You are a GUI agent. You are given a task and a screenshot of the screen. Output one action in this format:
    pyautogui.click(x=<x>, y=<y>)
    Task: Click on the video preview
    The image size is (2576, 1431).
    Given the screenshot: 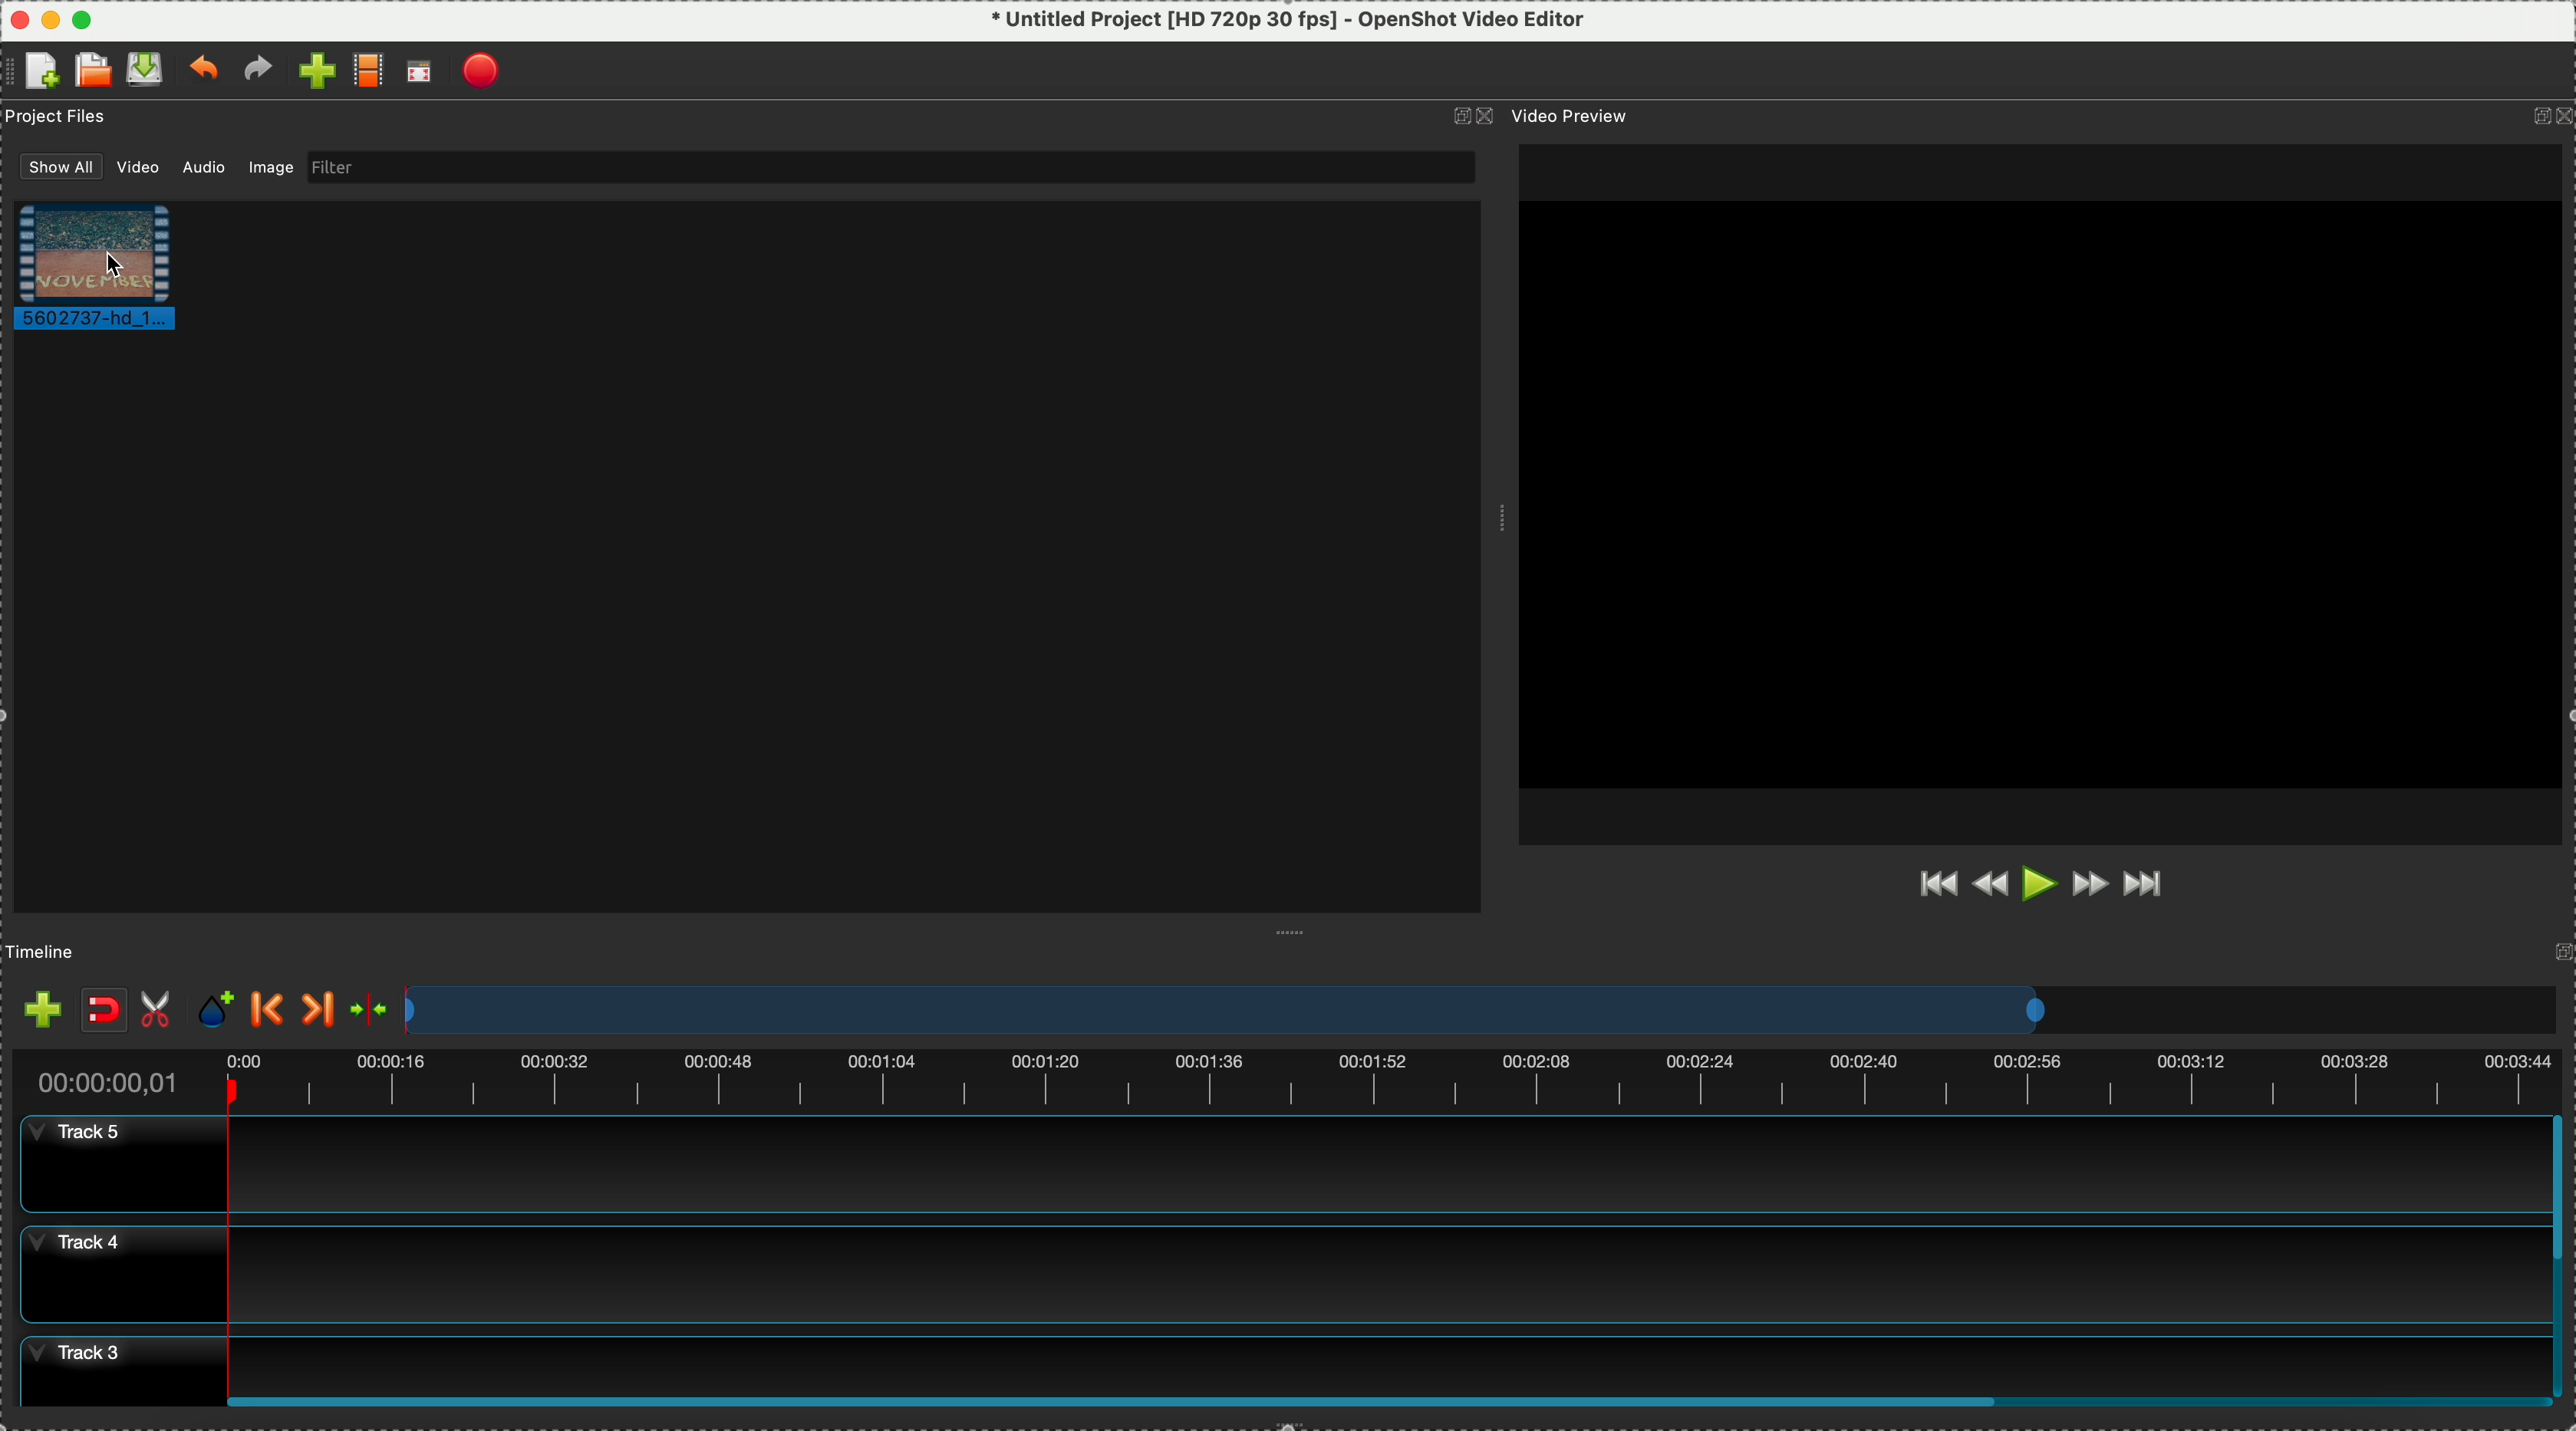 What is the action you would take?
    pyautogui.click(x=1584, y=117)
    